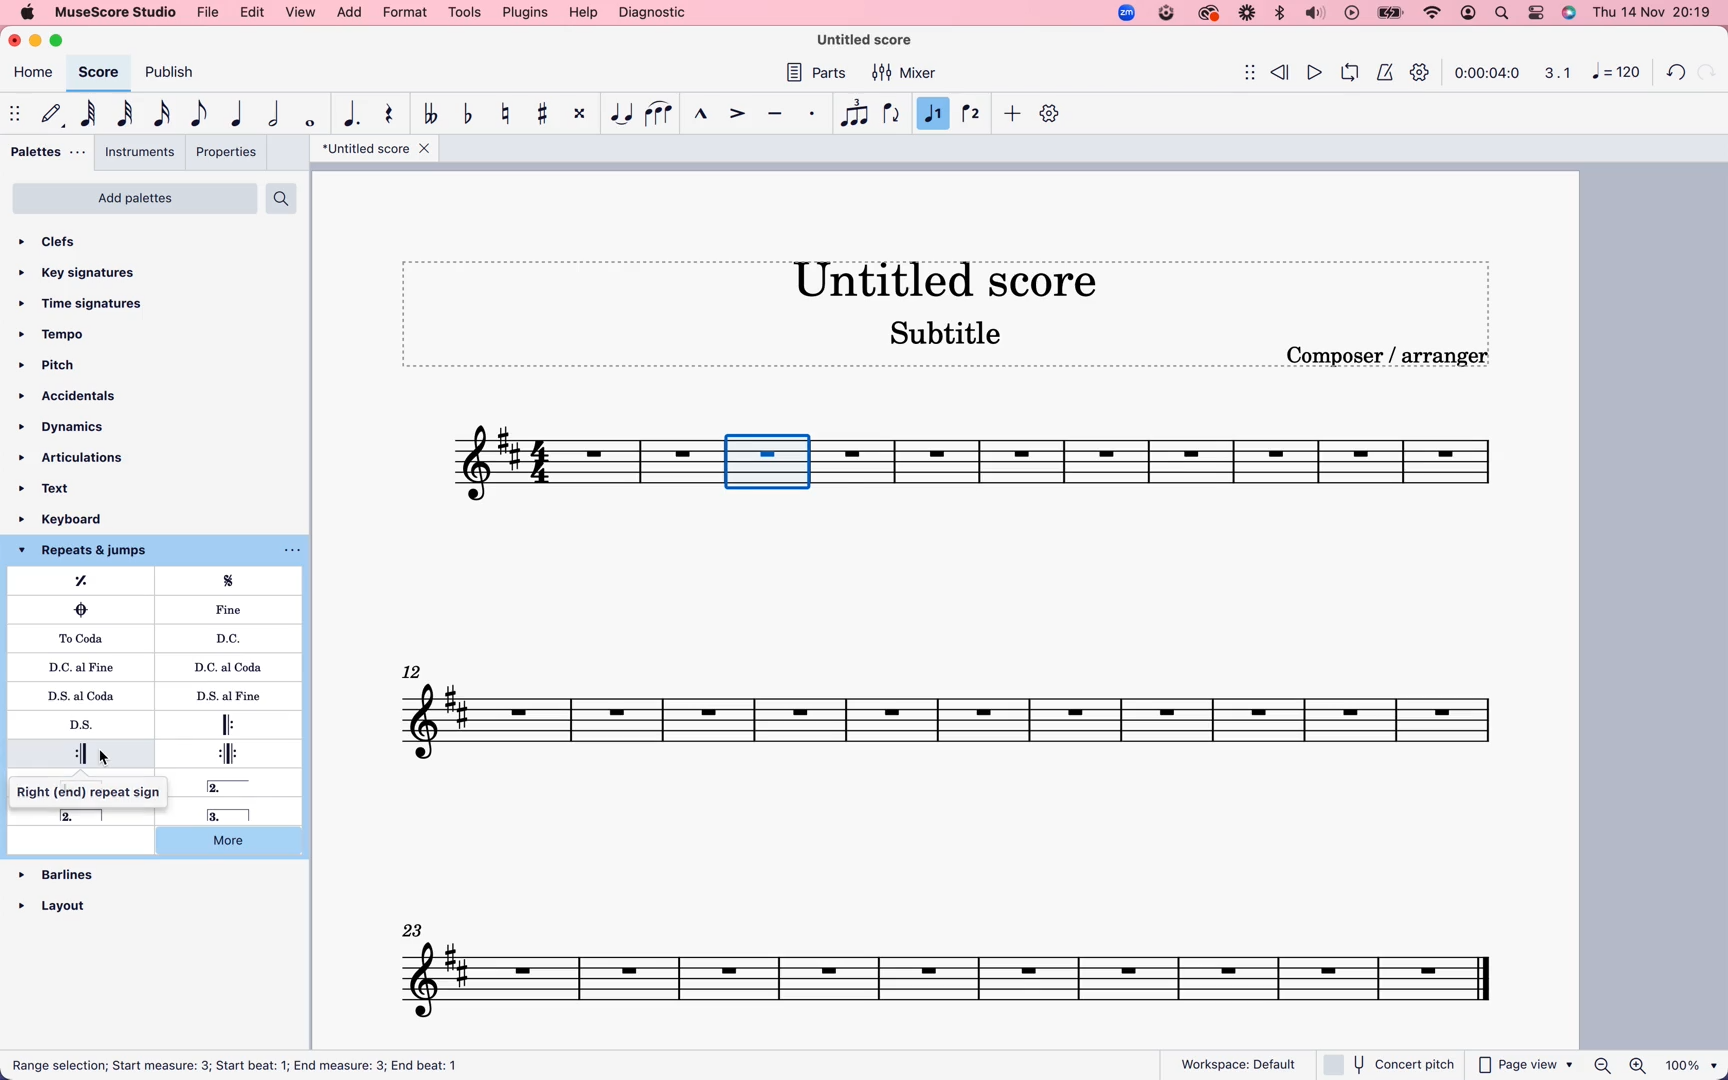  Describe the element at coordinates (957, 965) in the screenshot. I see `score` at that location.